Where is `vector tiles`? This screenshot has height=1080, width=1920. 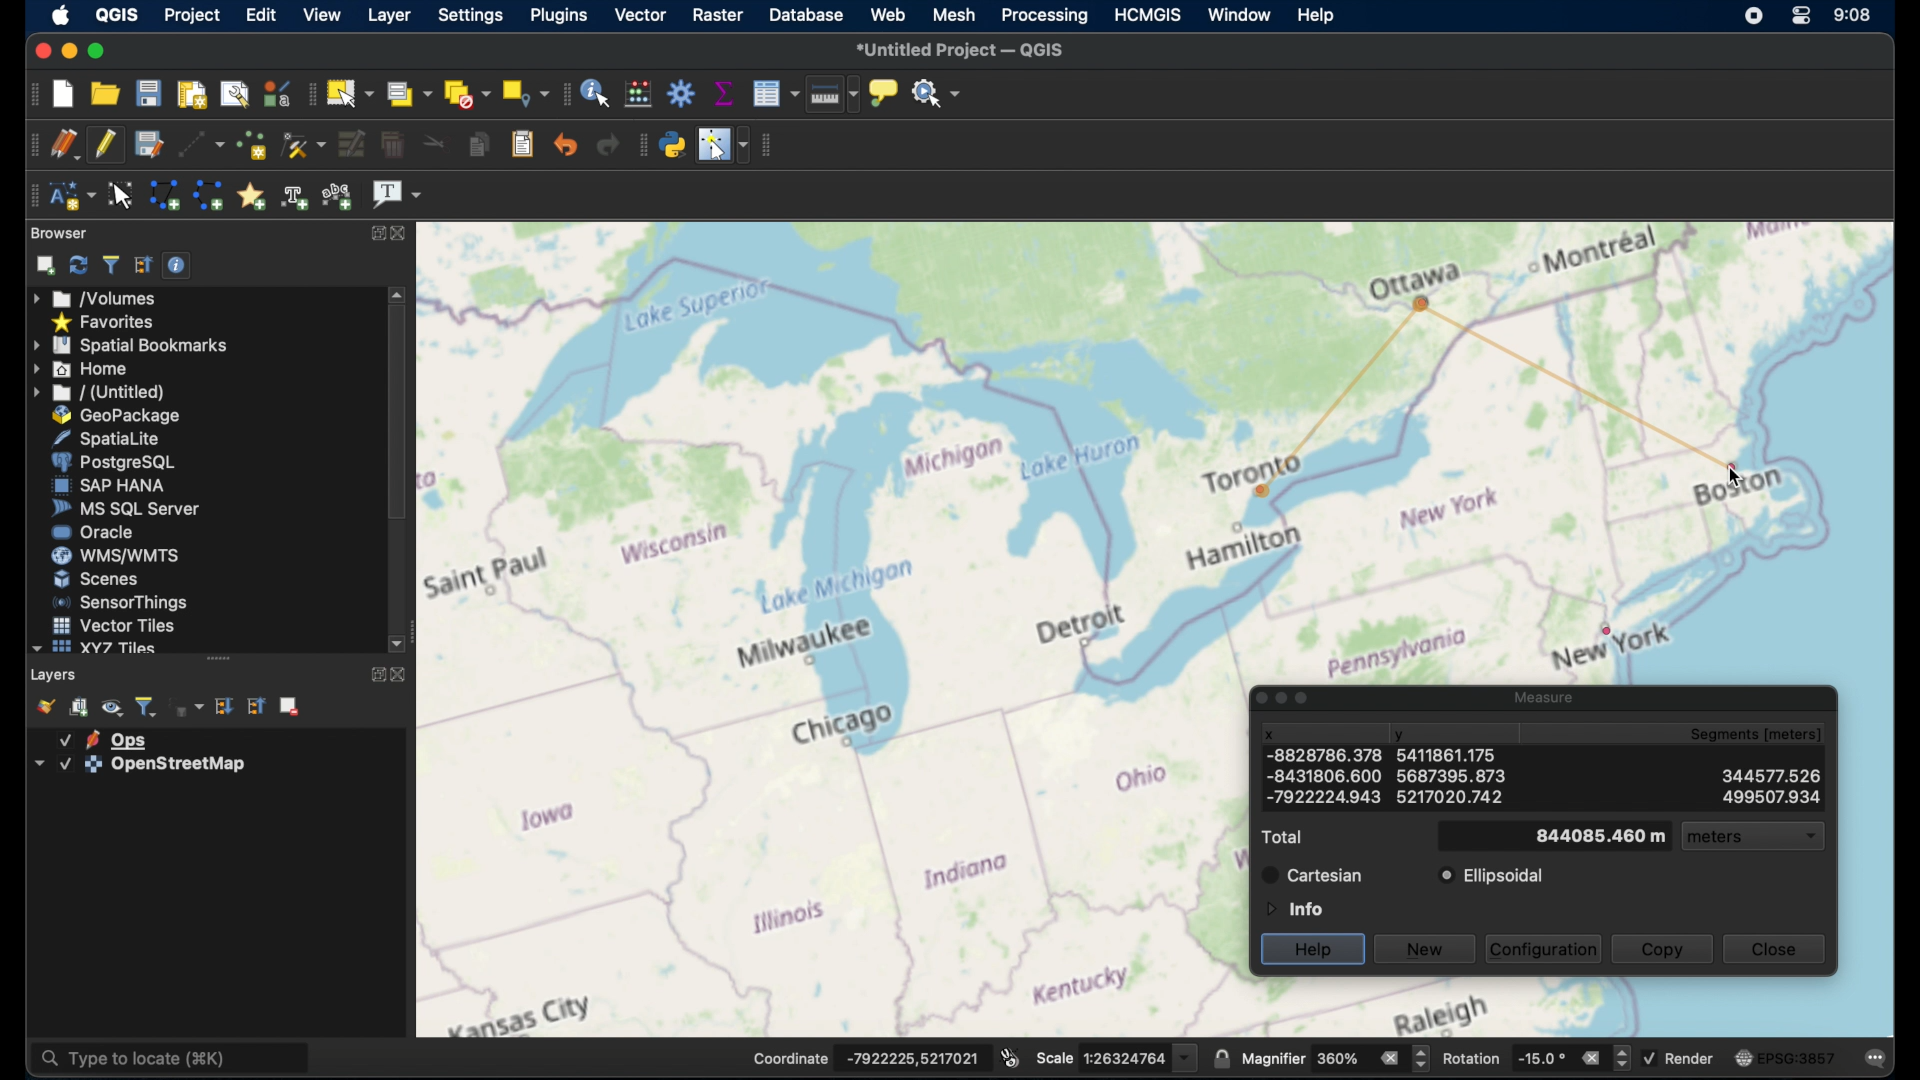
vector tiles is located at coordinates (112, 624).